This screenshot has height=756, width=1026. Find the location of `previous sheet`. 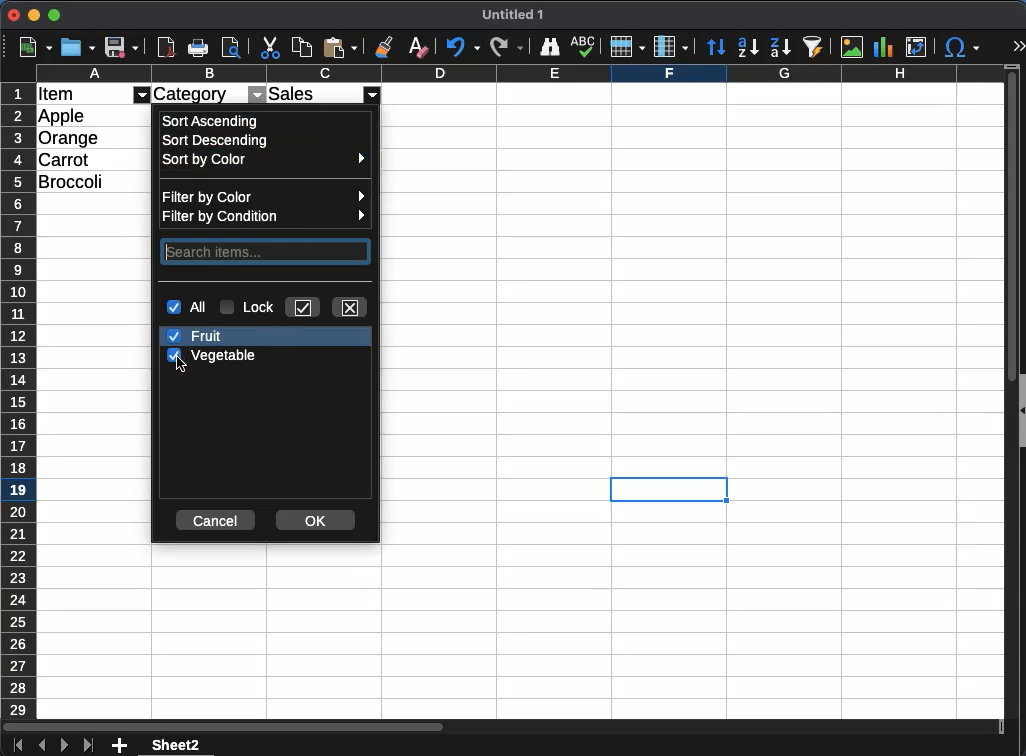

previous sheet is located at coordinates (42, 745).